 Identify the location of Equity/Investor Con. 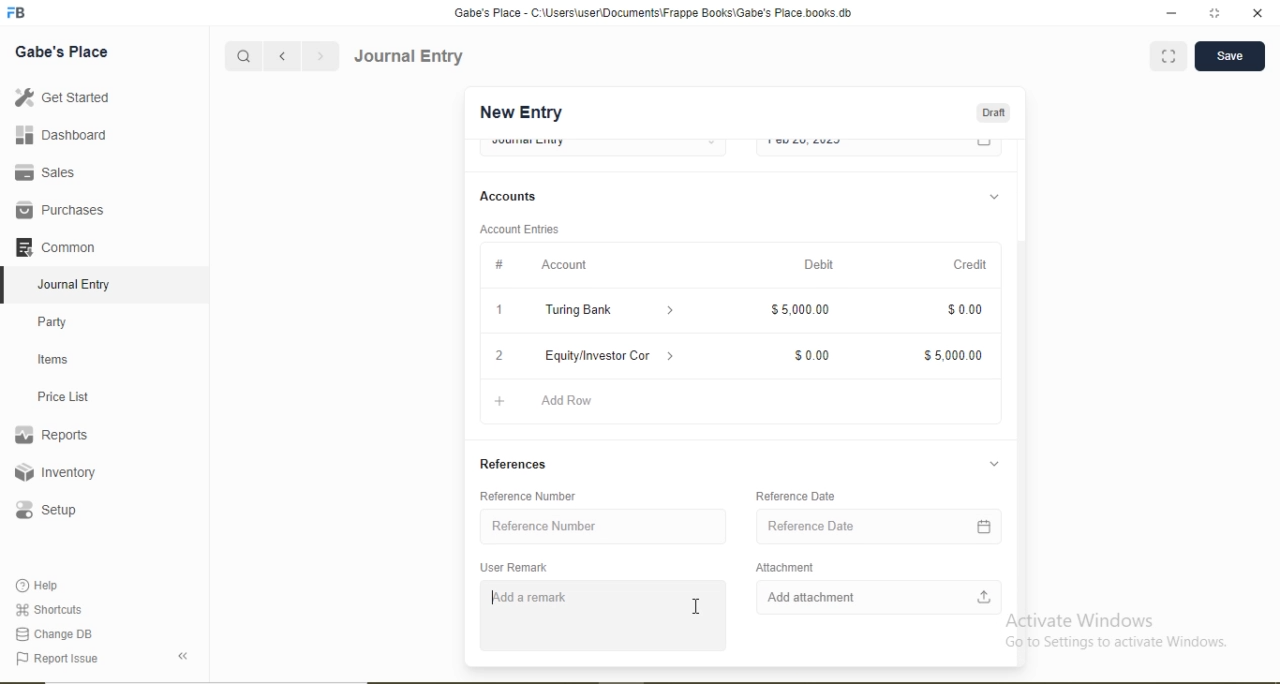
(598, 356).